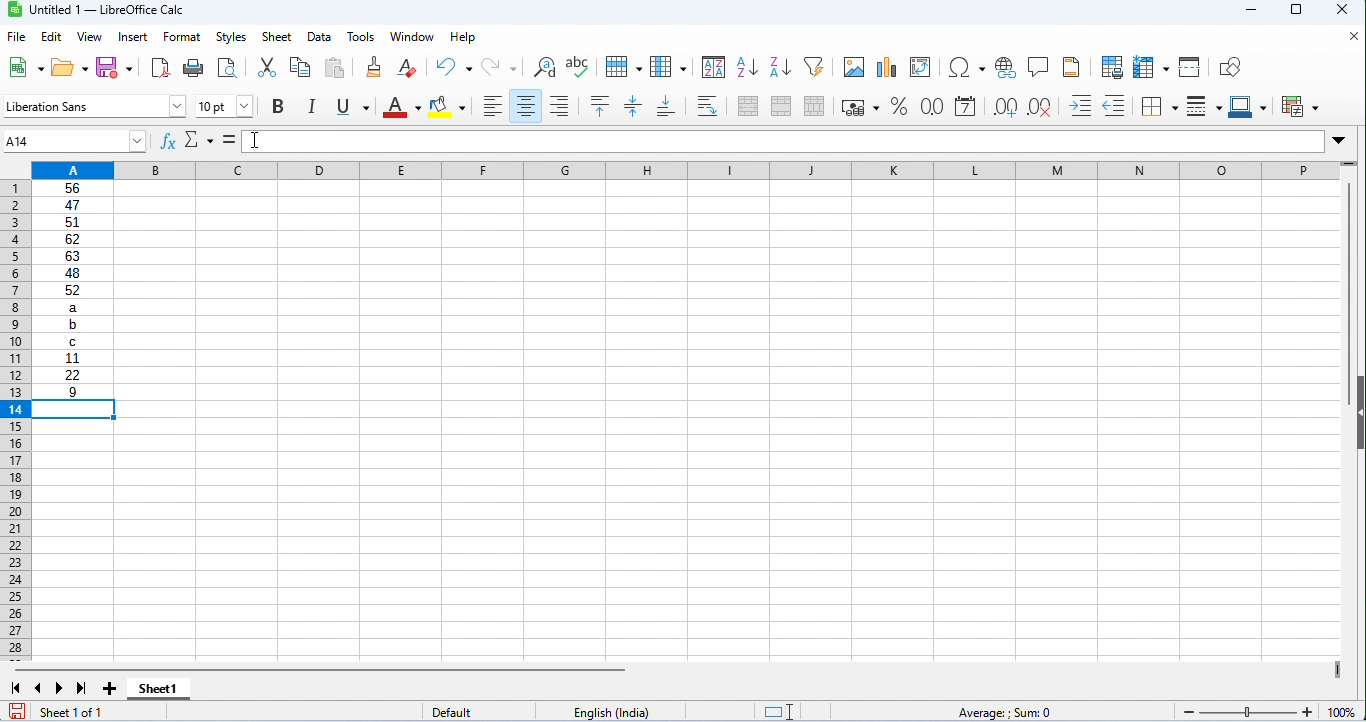 Image resolution: width=1366 pixels, height=722 pixels. Describe the element at coordinates (41, 688) in the screenshot. I see `previous sheet` at that location.